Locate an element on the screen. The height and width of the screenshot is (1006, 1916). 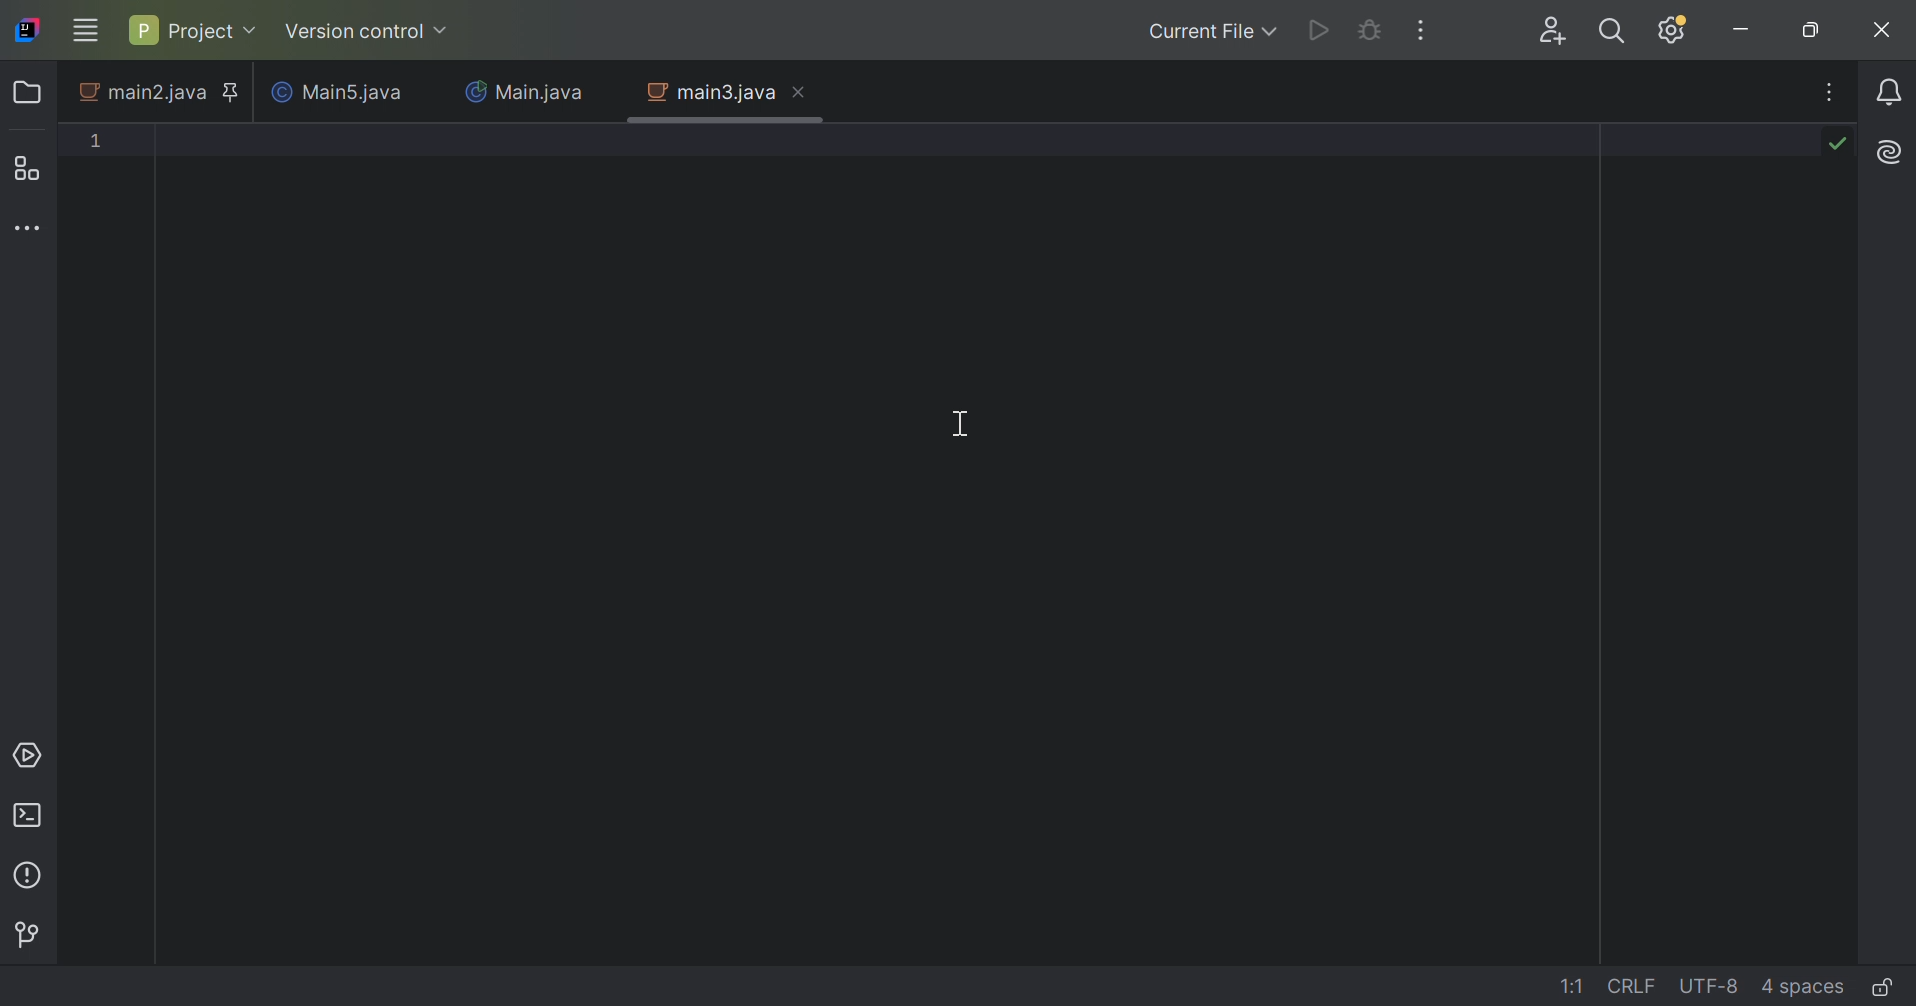
line separation: \r\n is located at coordinates (1632, 985).